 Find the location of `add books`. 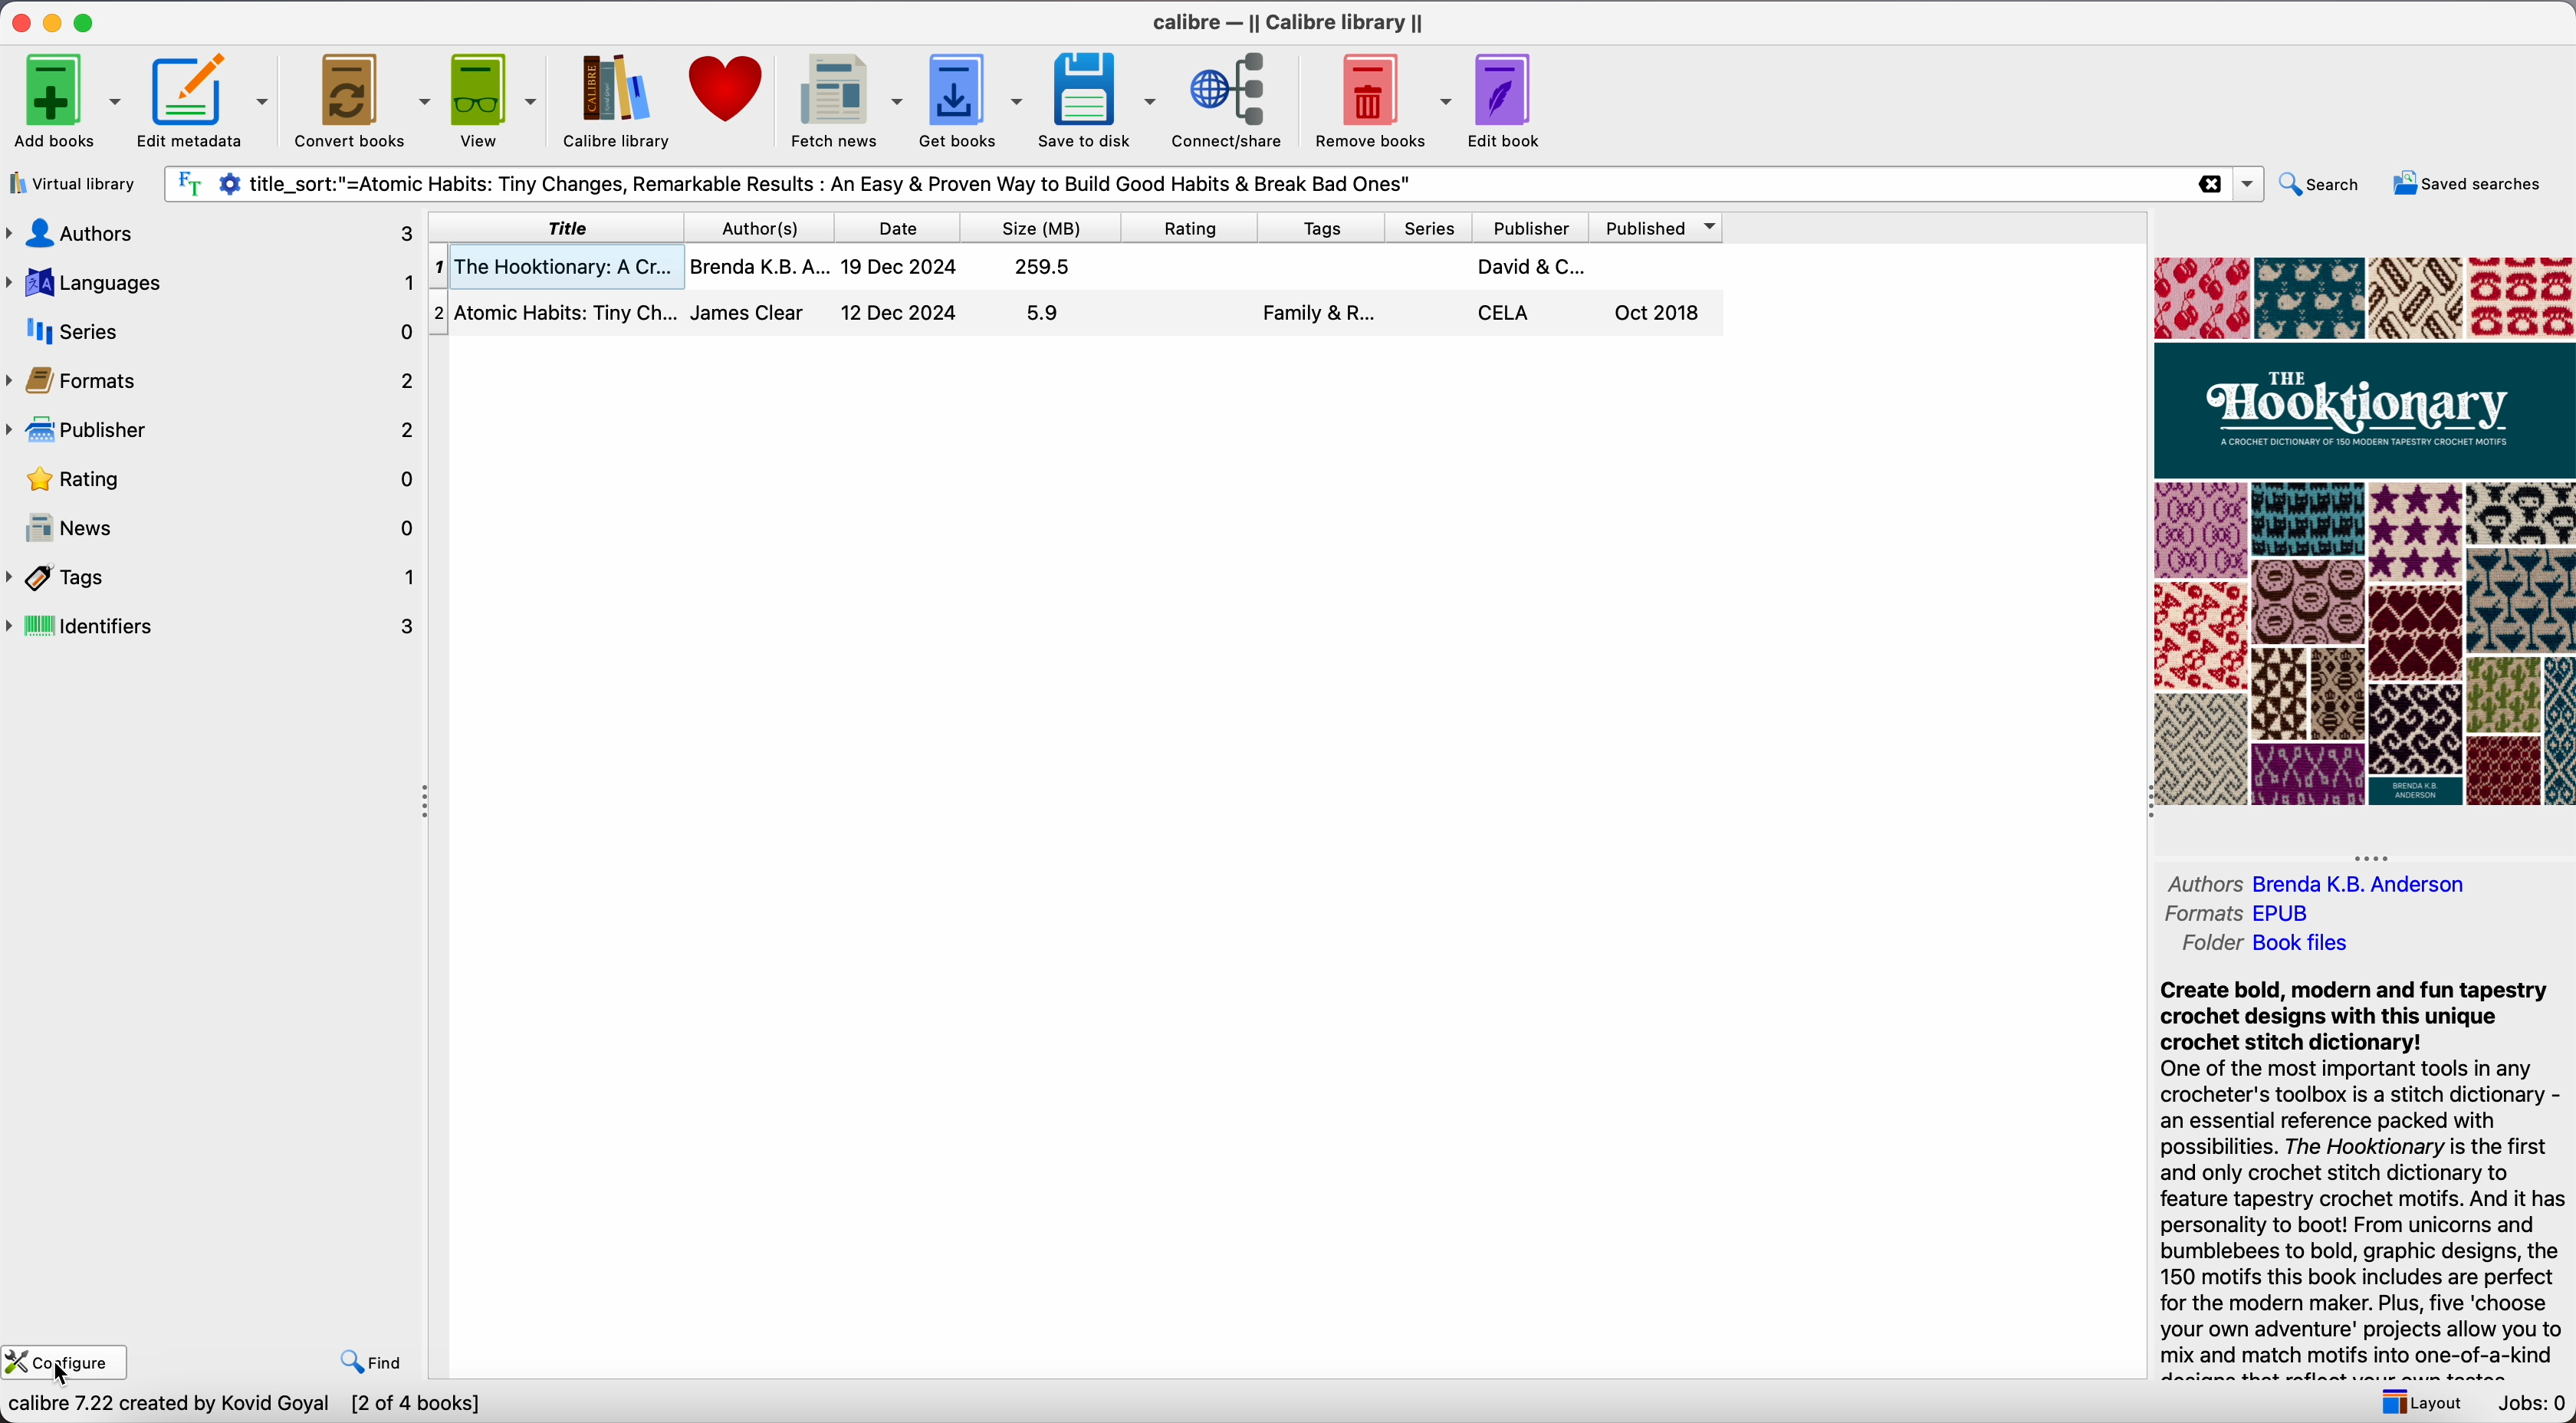

add books is located at coordinates (64, 103).